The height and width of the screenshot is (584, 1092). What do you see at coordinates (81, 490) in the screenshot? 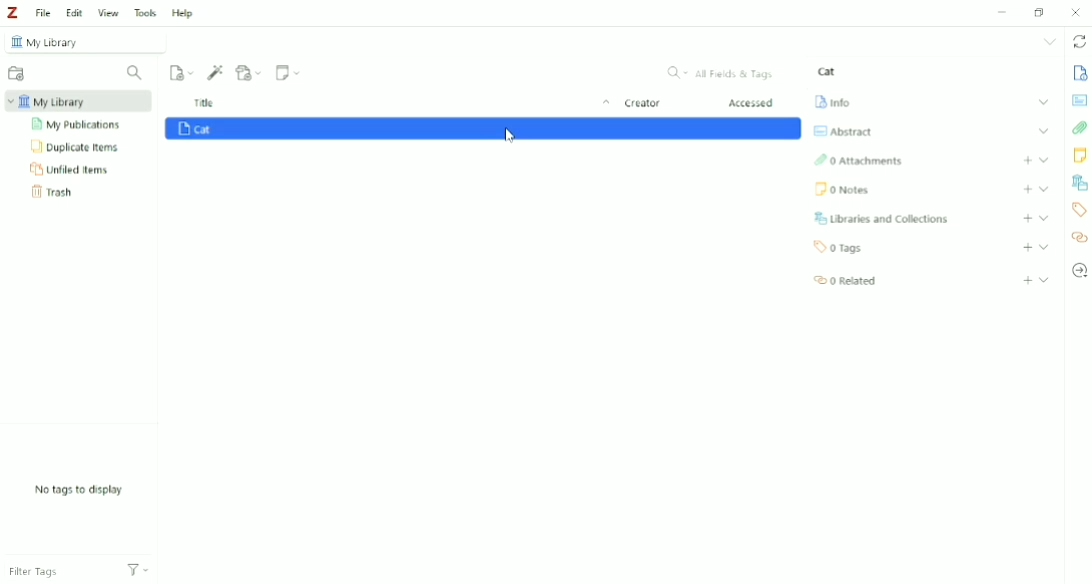
I see `No tags to display` at bounding box center [81, 490].